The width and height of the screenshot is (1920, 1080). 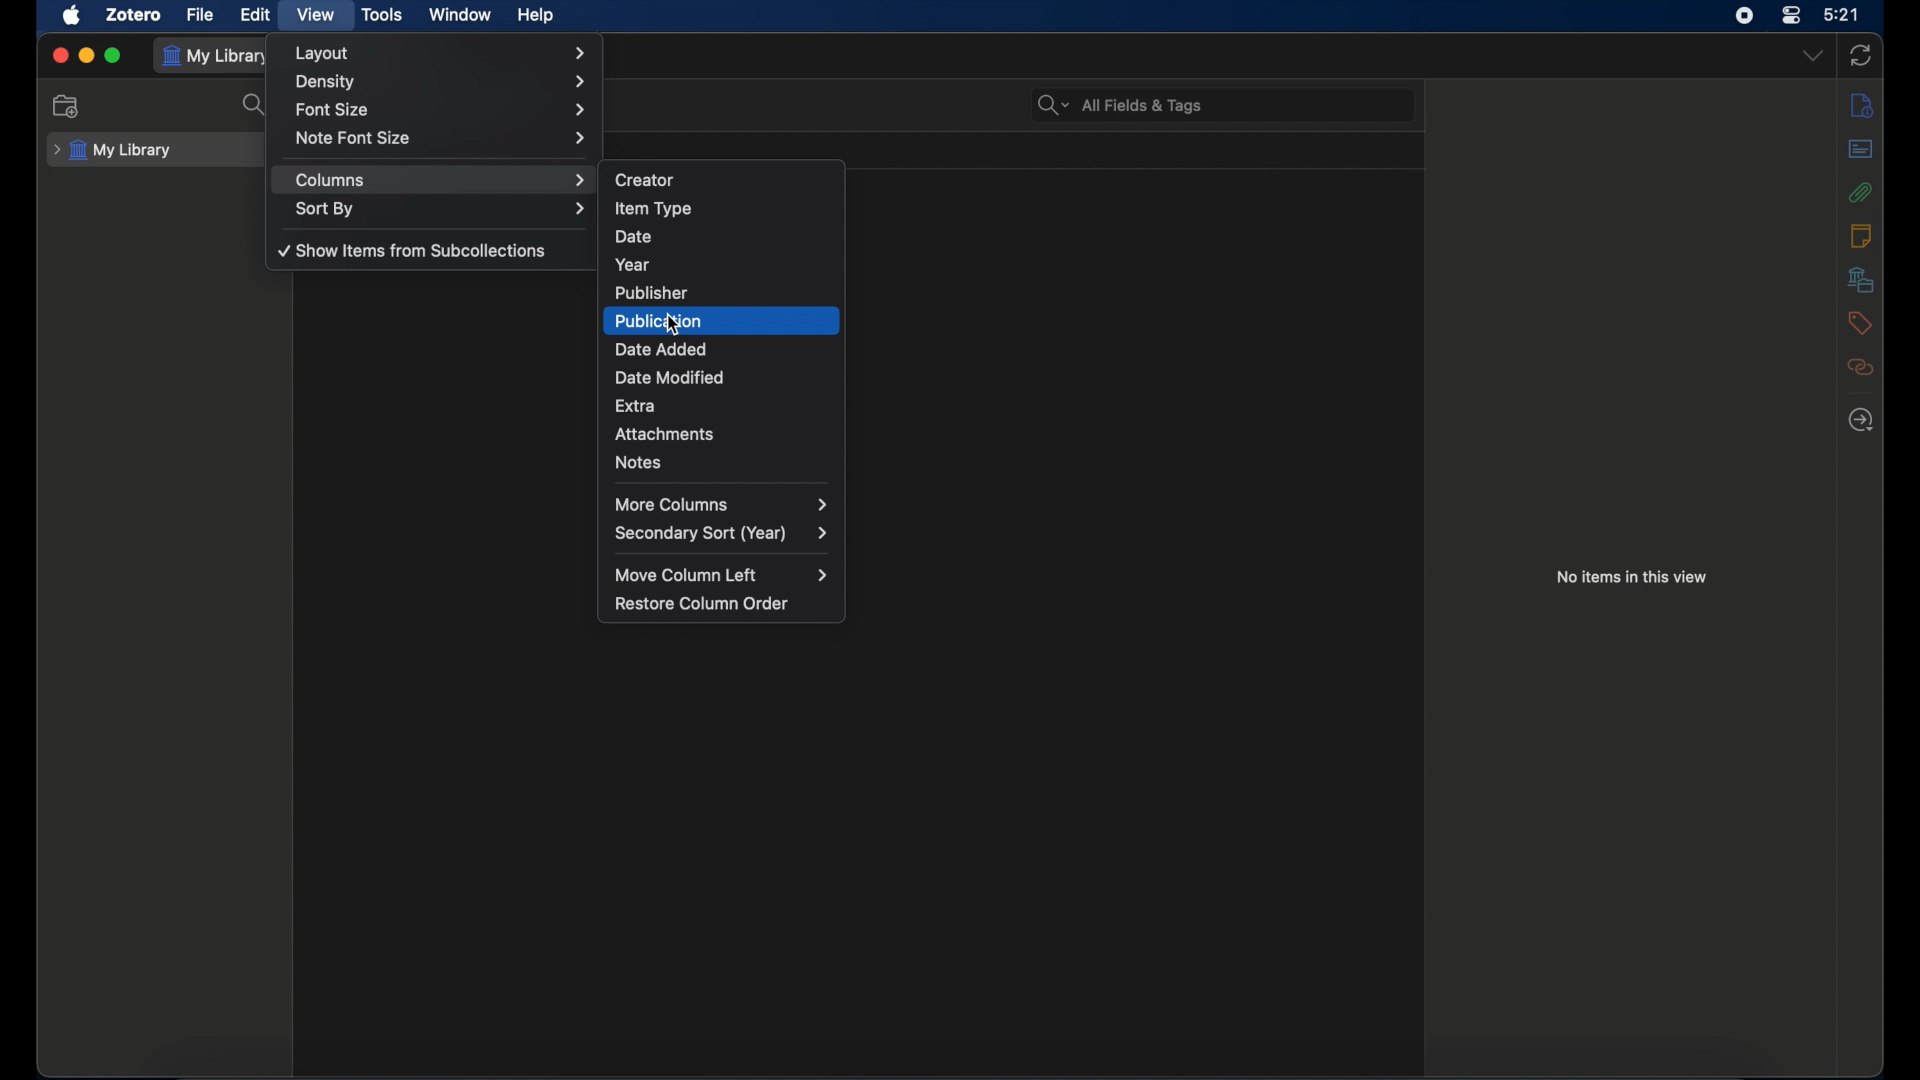 What do you see at coordinates (1860, 56) in the screenshot?
I see `sync` at bounding box center [1860, 56].